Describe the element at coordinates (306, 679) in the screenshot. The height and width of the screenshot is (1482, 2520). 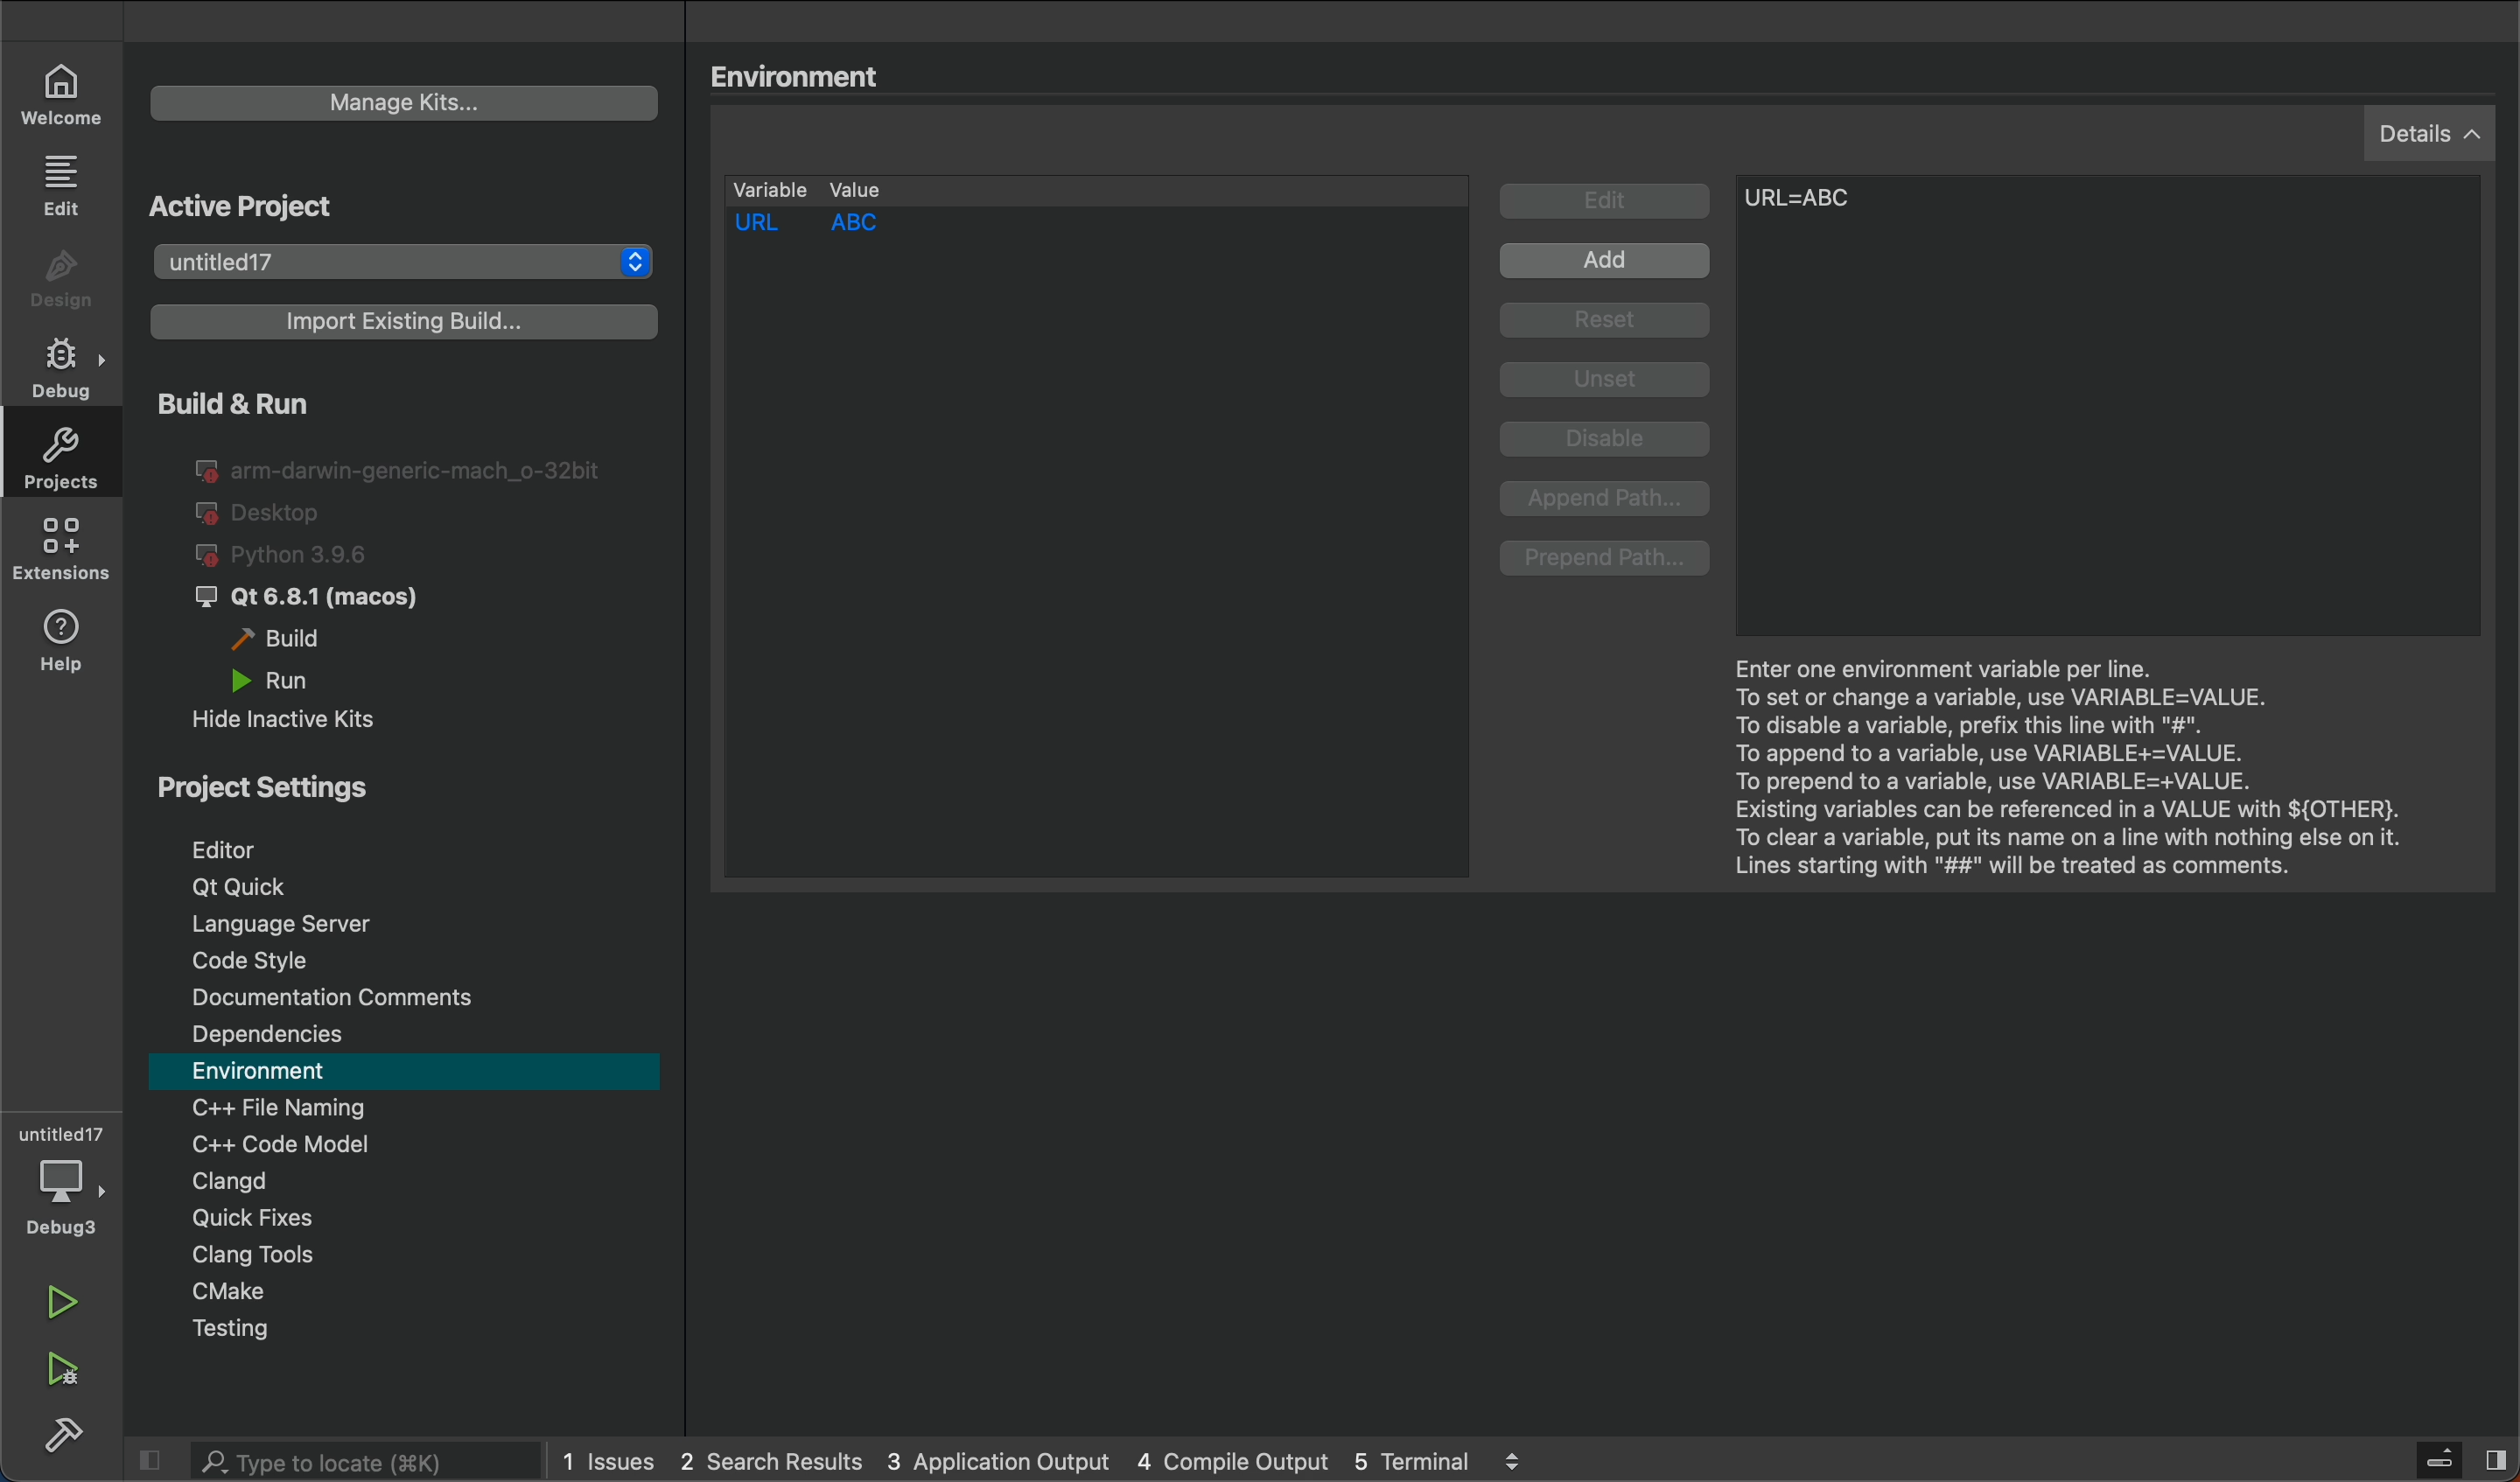
I see `run` at that location.